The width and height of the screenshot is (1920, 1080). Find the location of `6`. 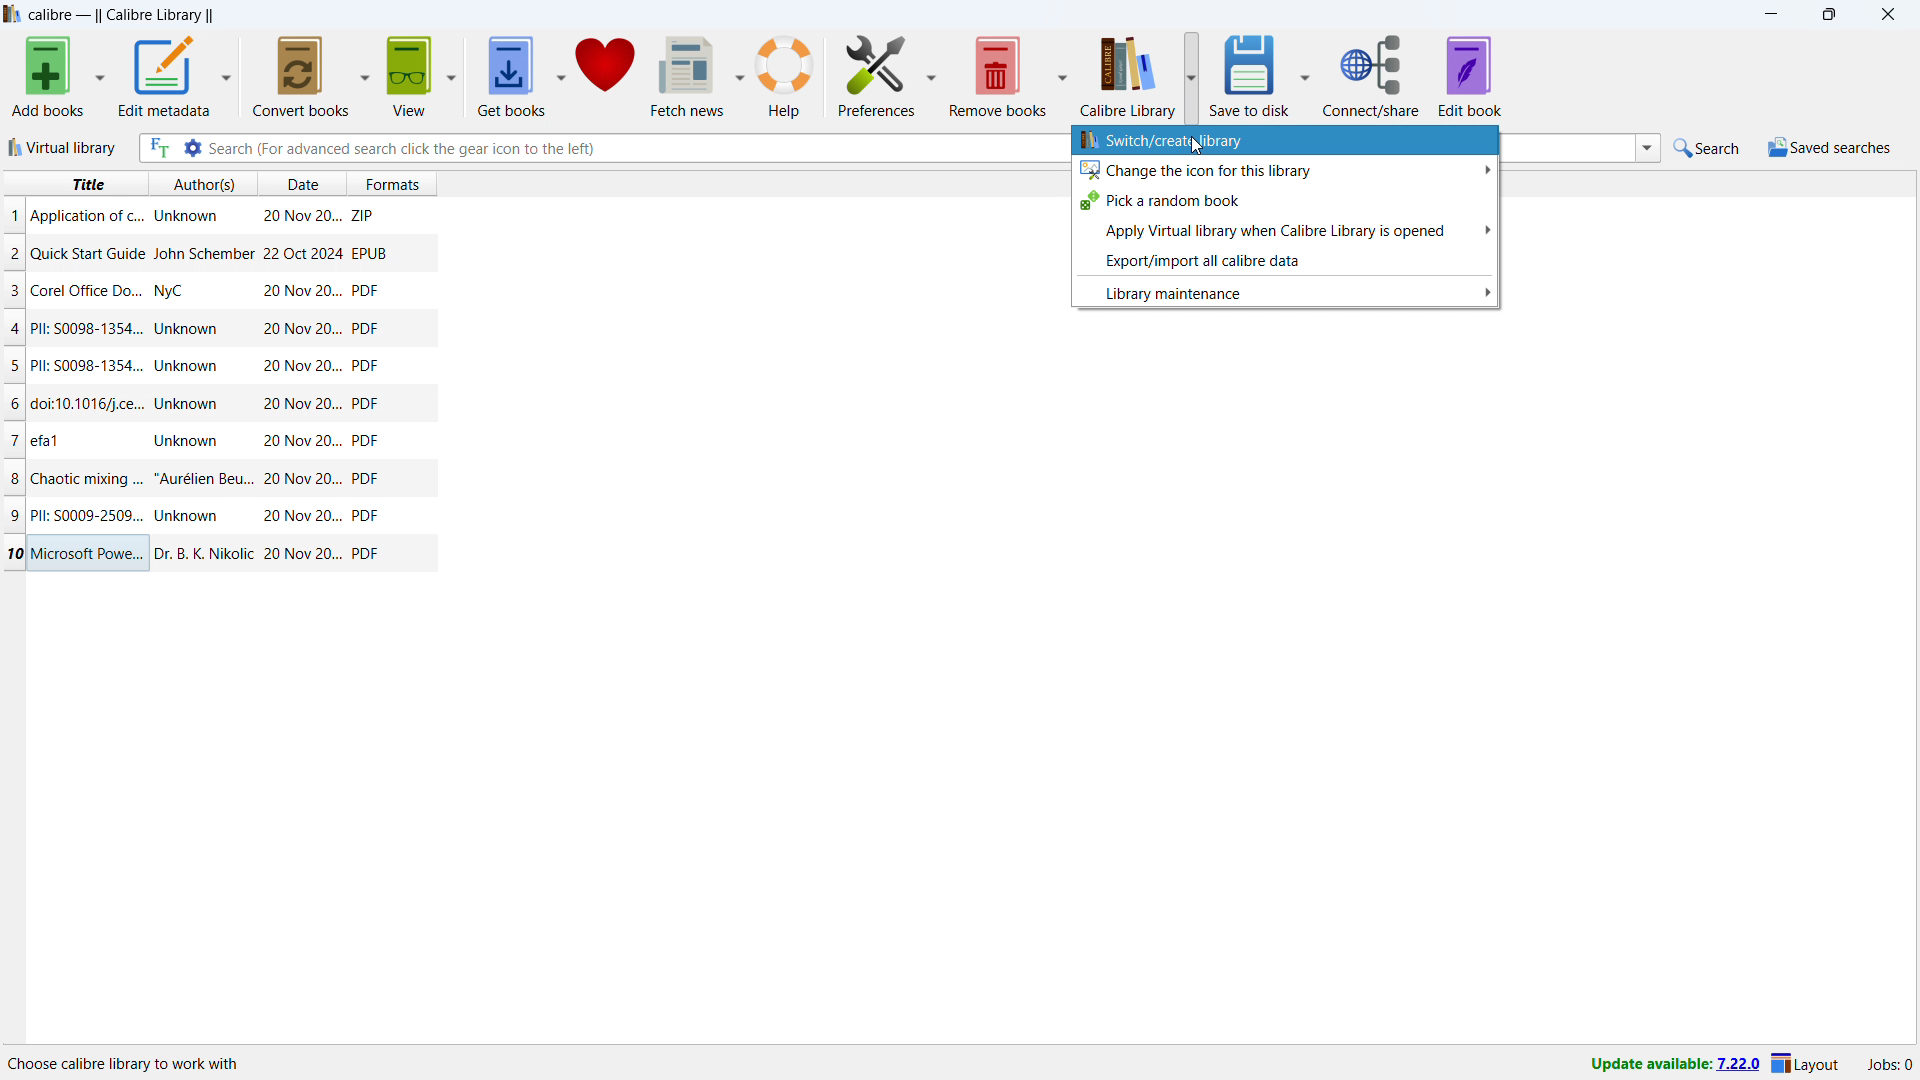

6 is located at coordinates (16, 404).